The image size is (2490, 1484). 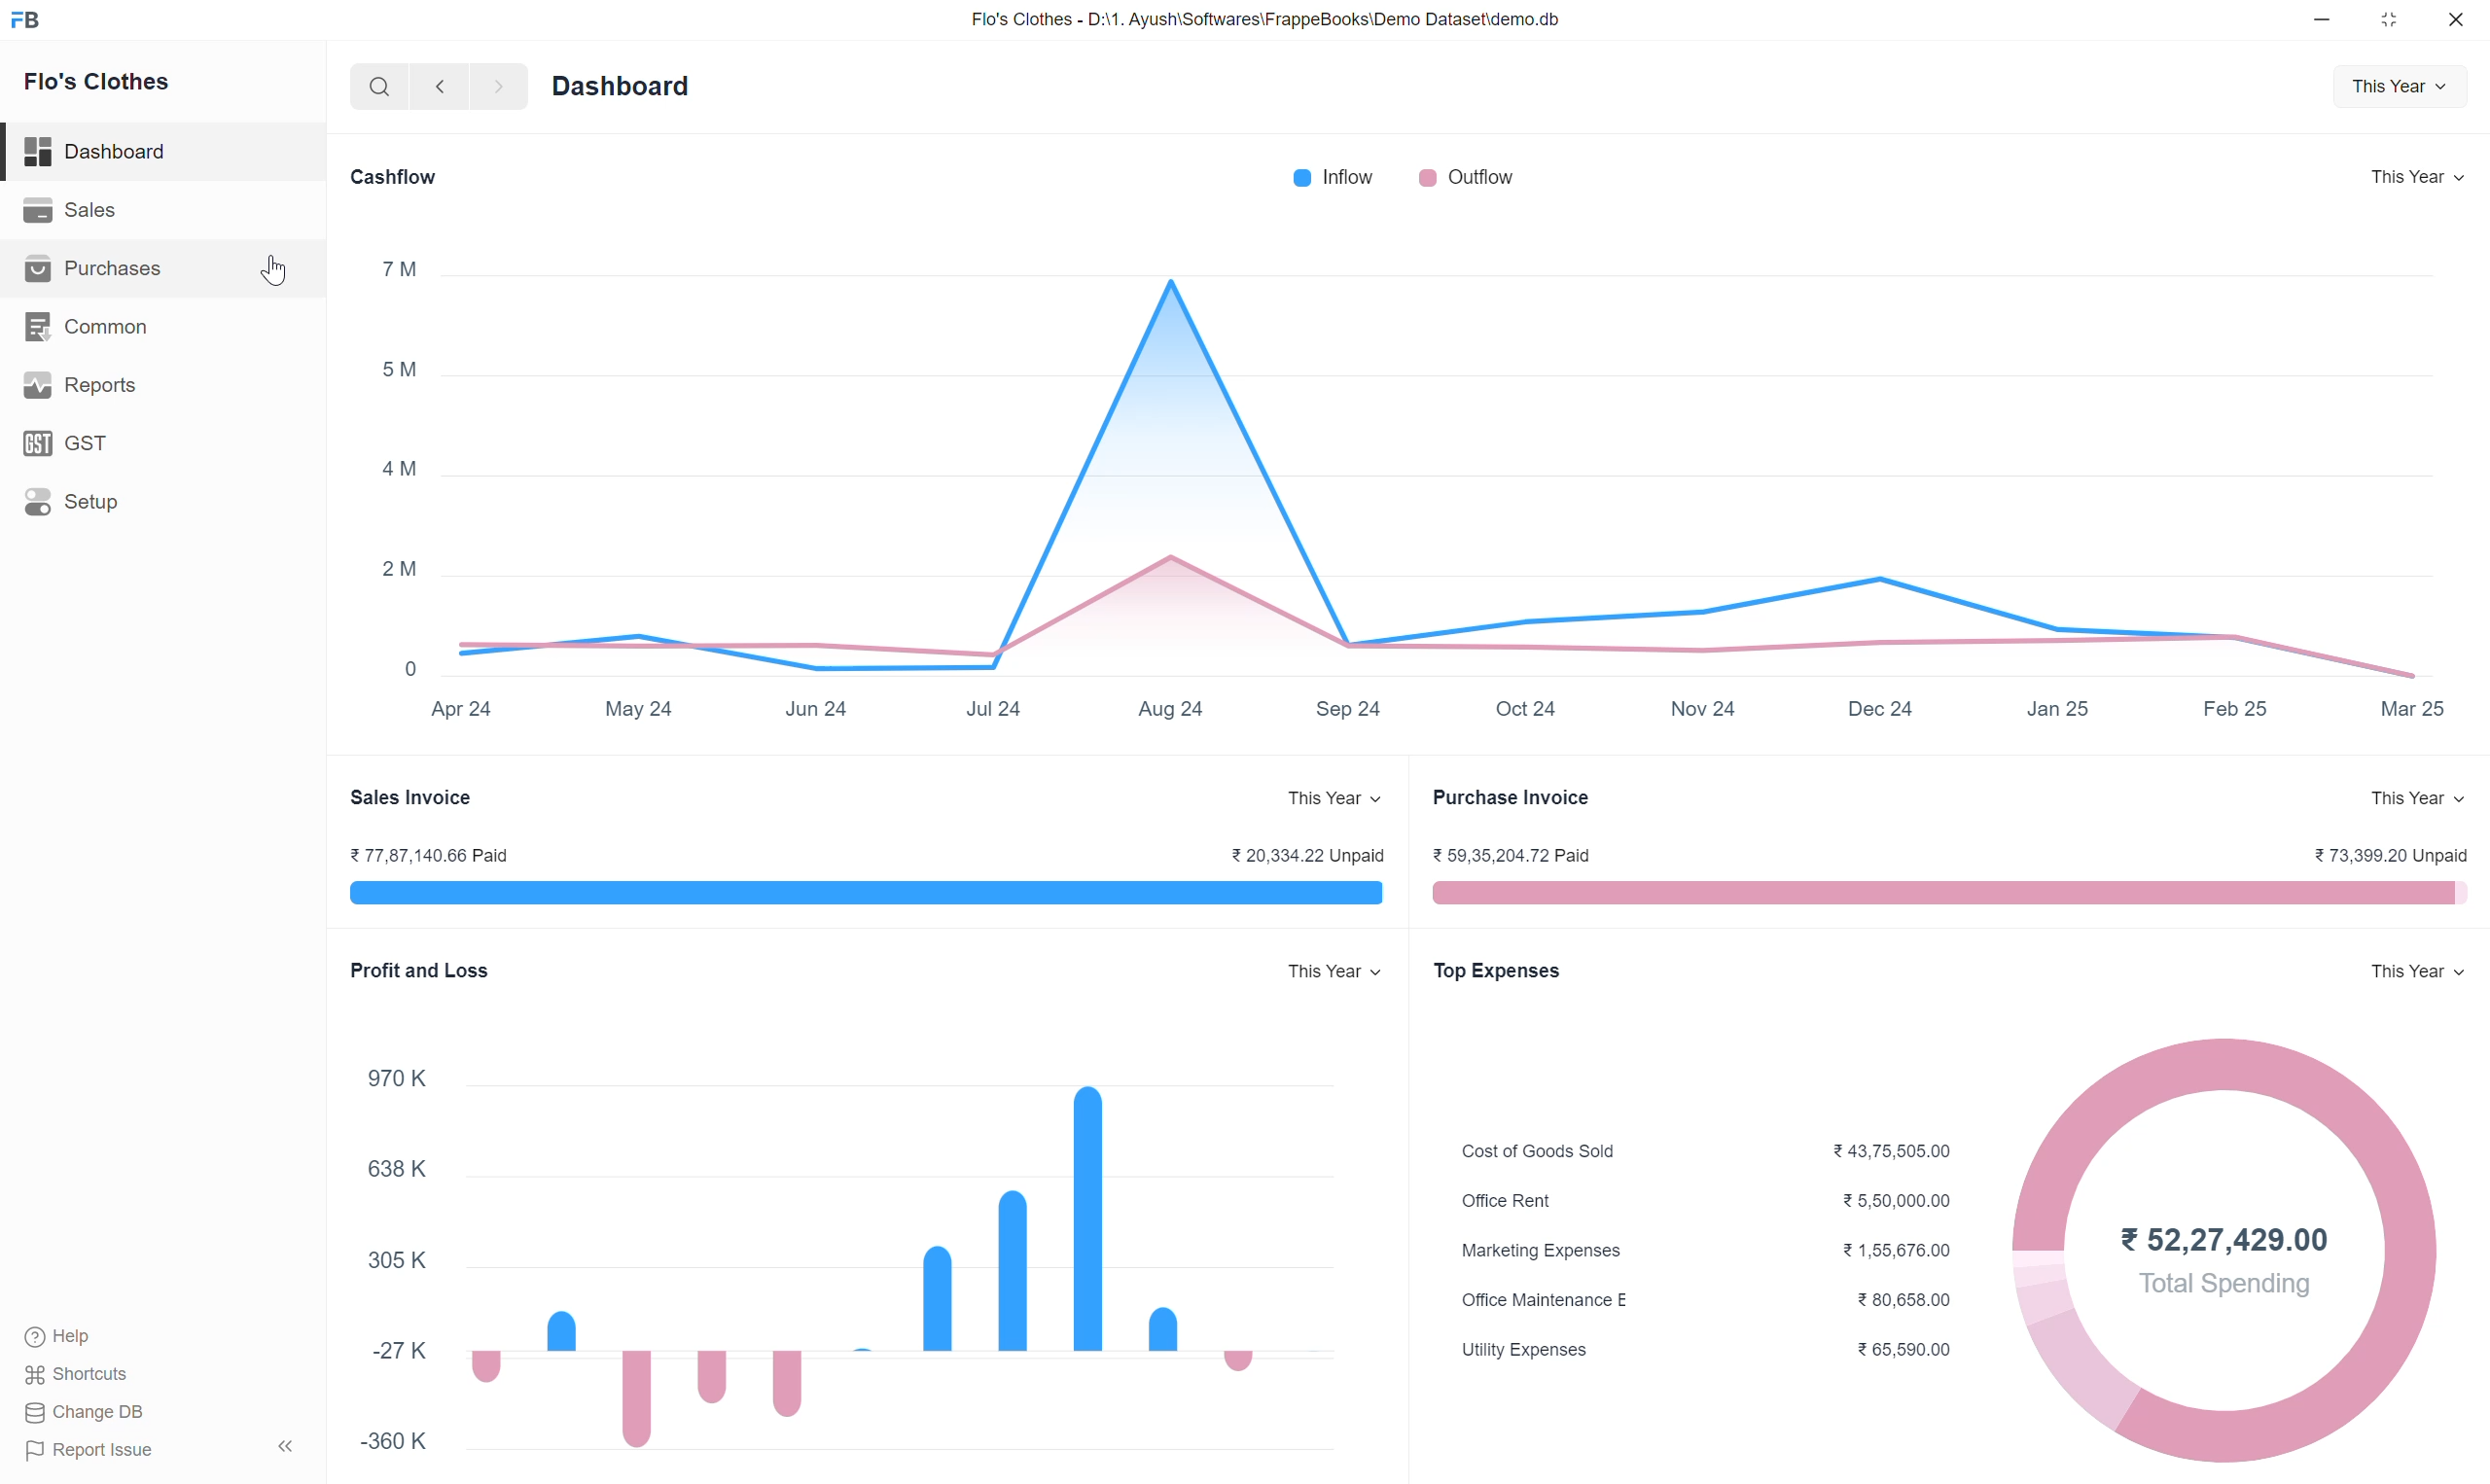 What do you see at coordinates (75, 498) in the screenshot?
I see `Setup` at bounding box center [75, 498].